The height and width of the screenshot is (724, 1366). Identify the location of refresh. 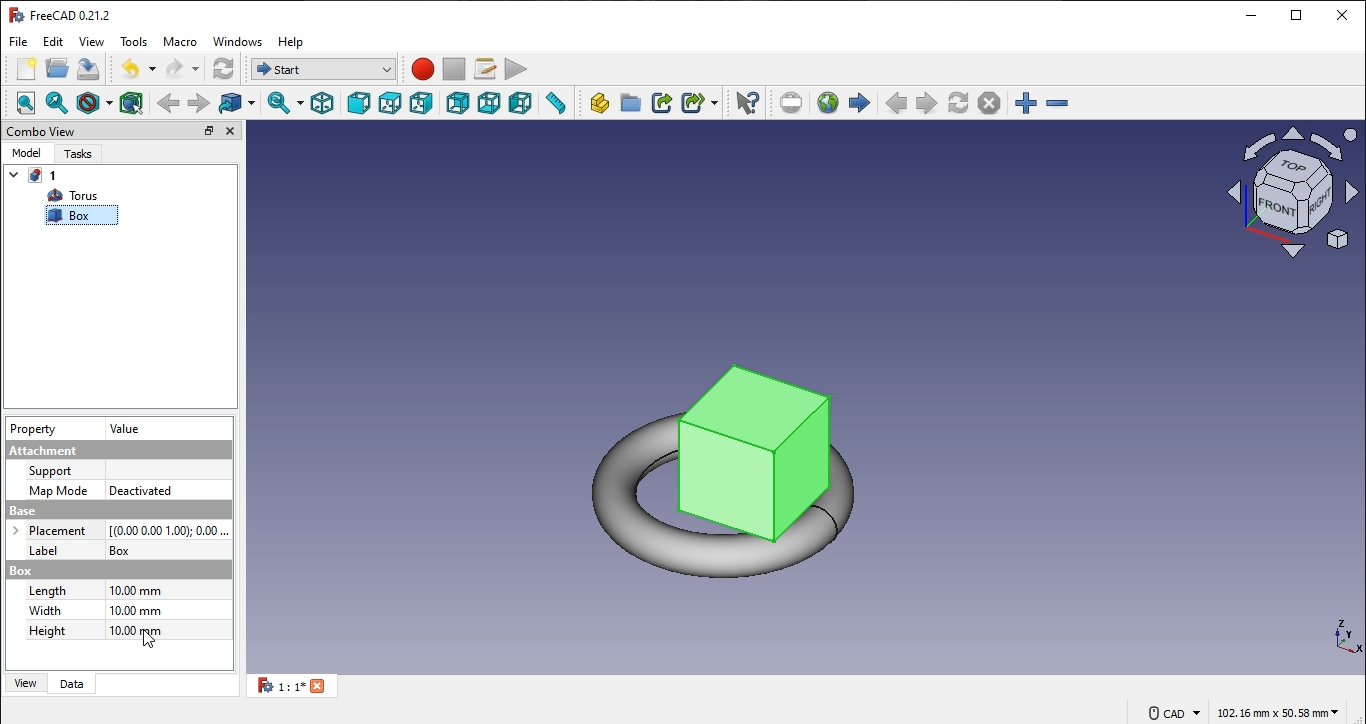
(960, 102).